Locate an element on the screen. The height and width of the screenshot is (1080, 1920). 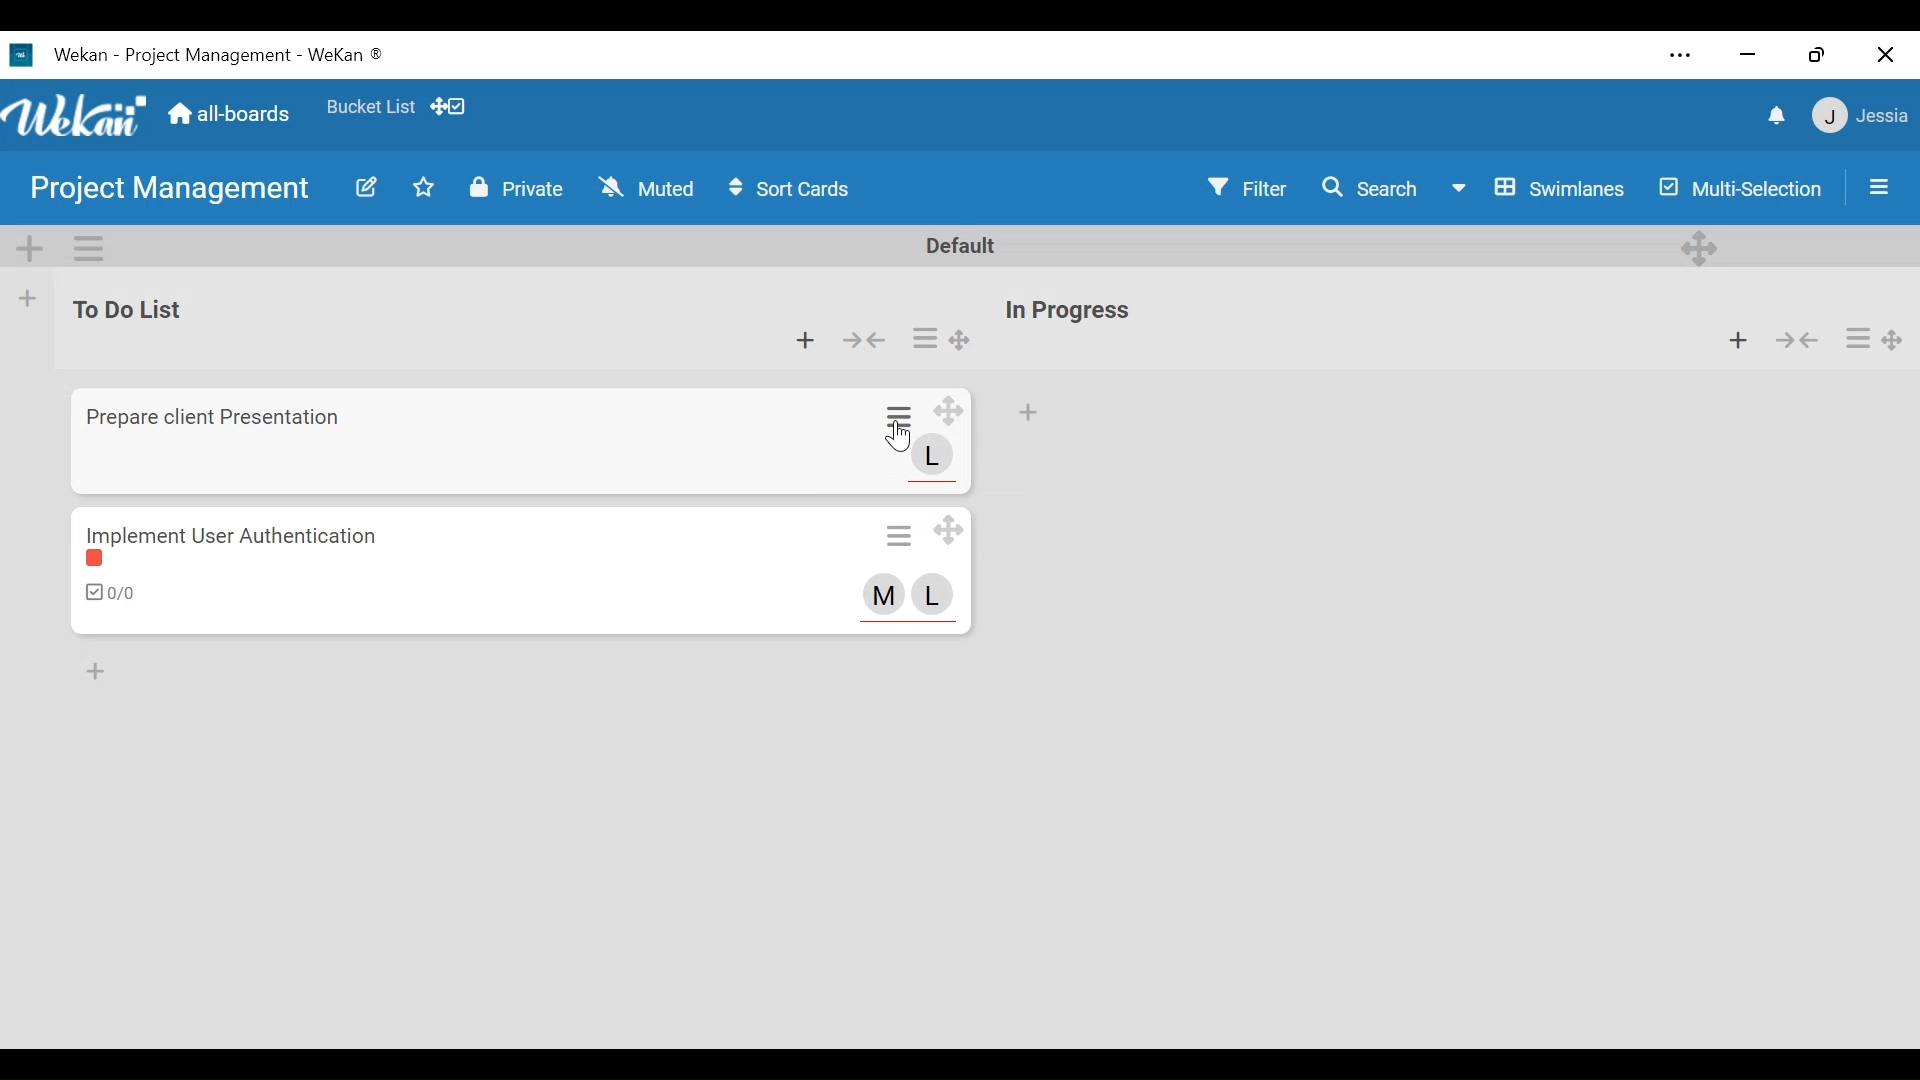
Show desktop drag handles is located at coordinates (454, 105).